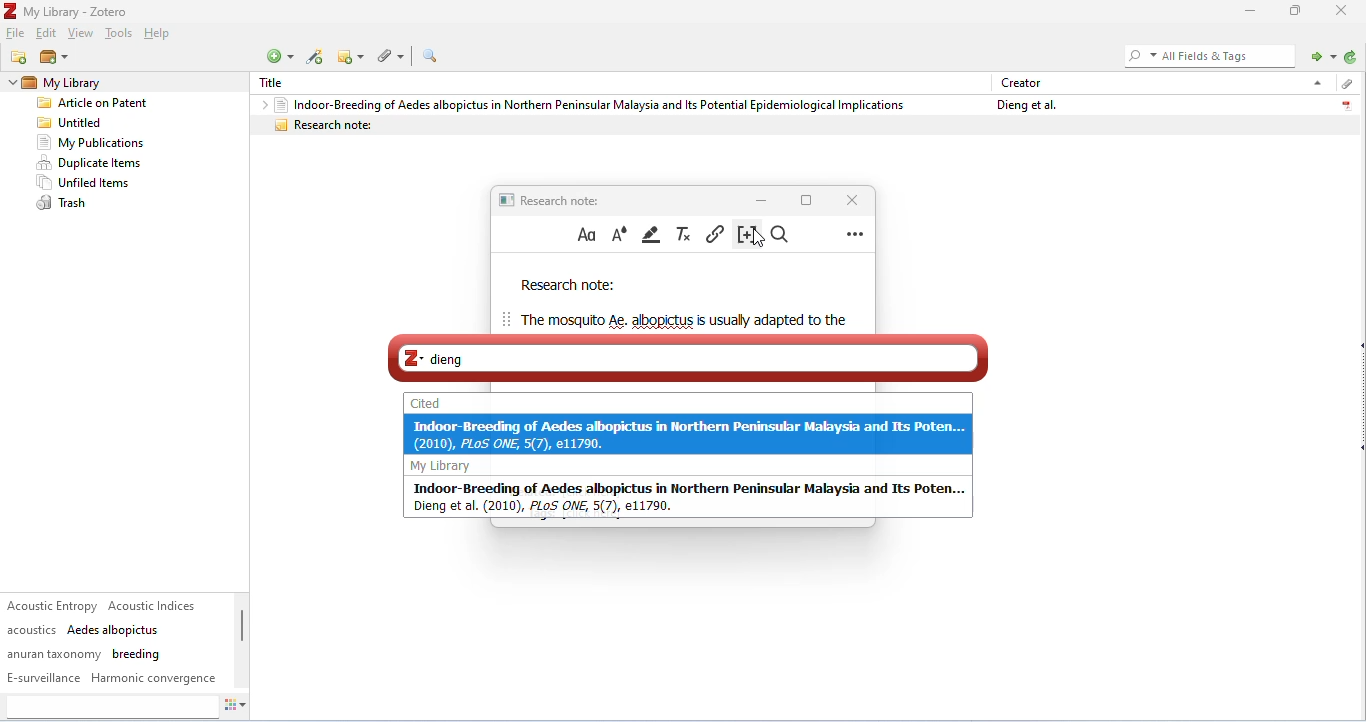  Describe the element at coordinates (20, 57) in the screenshot. I see `new collection` at that location.